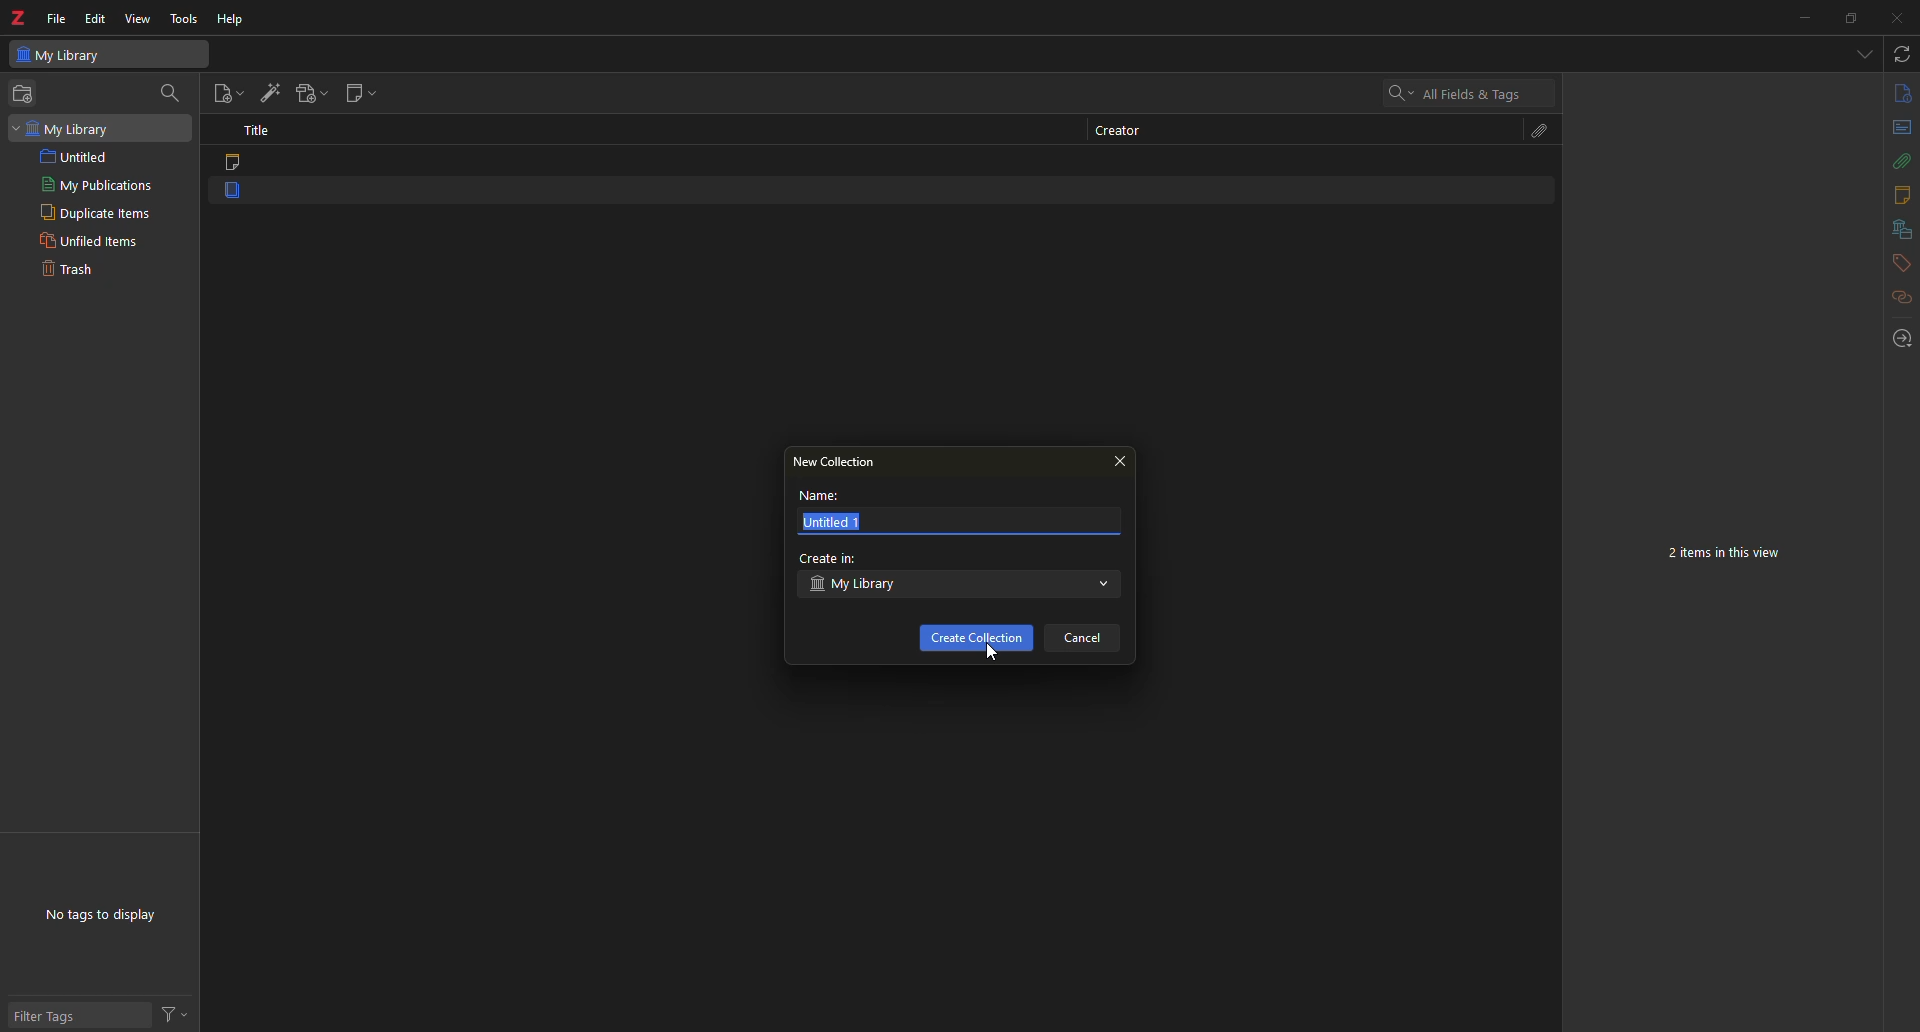  I want to click on Cursor, so click(992, 654).